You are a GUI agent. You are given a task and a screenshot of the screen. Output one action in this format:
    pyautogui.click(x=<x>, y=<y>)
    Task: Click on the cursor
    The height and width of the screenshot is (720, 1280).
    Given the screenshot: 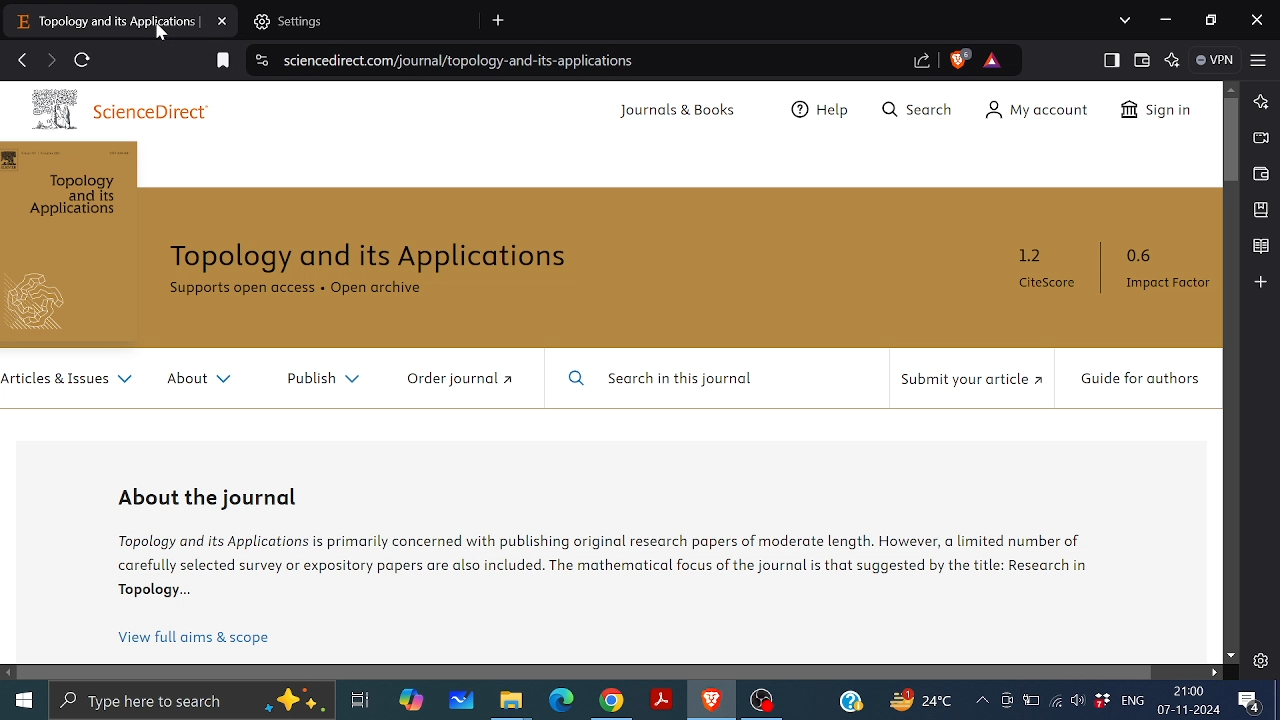 What is the action you would take?
    pyautogui.click(x=161, y=37)
    